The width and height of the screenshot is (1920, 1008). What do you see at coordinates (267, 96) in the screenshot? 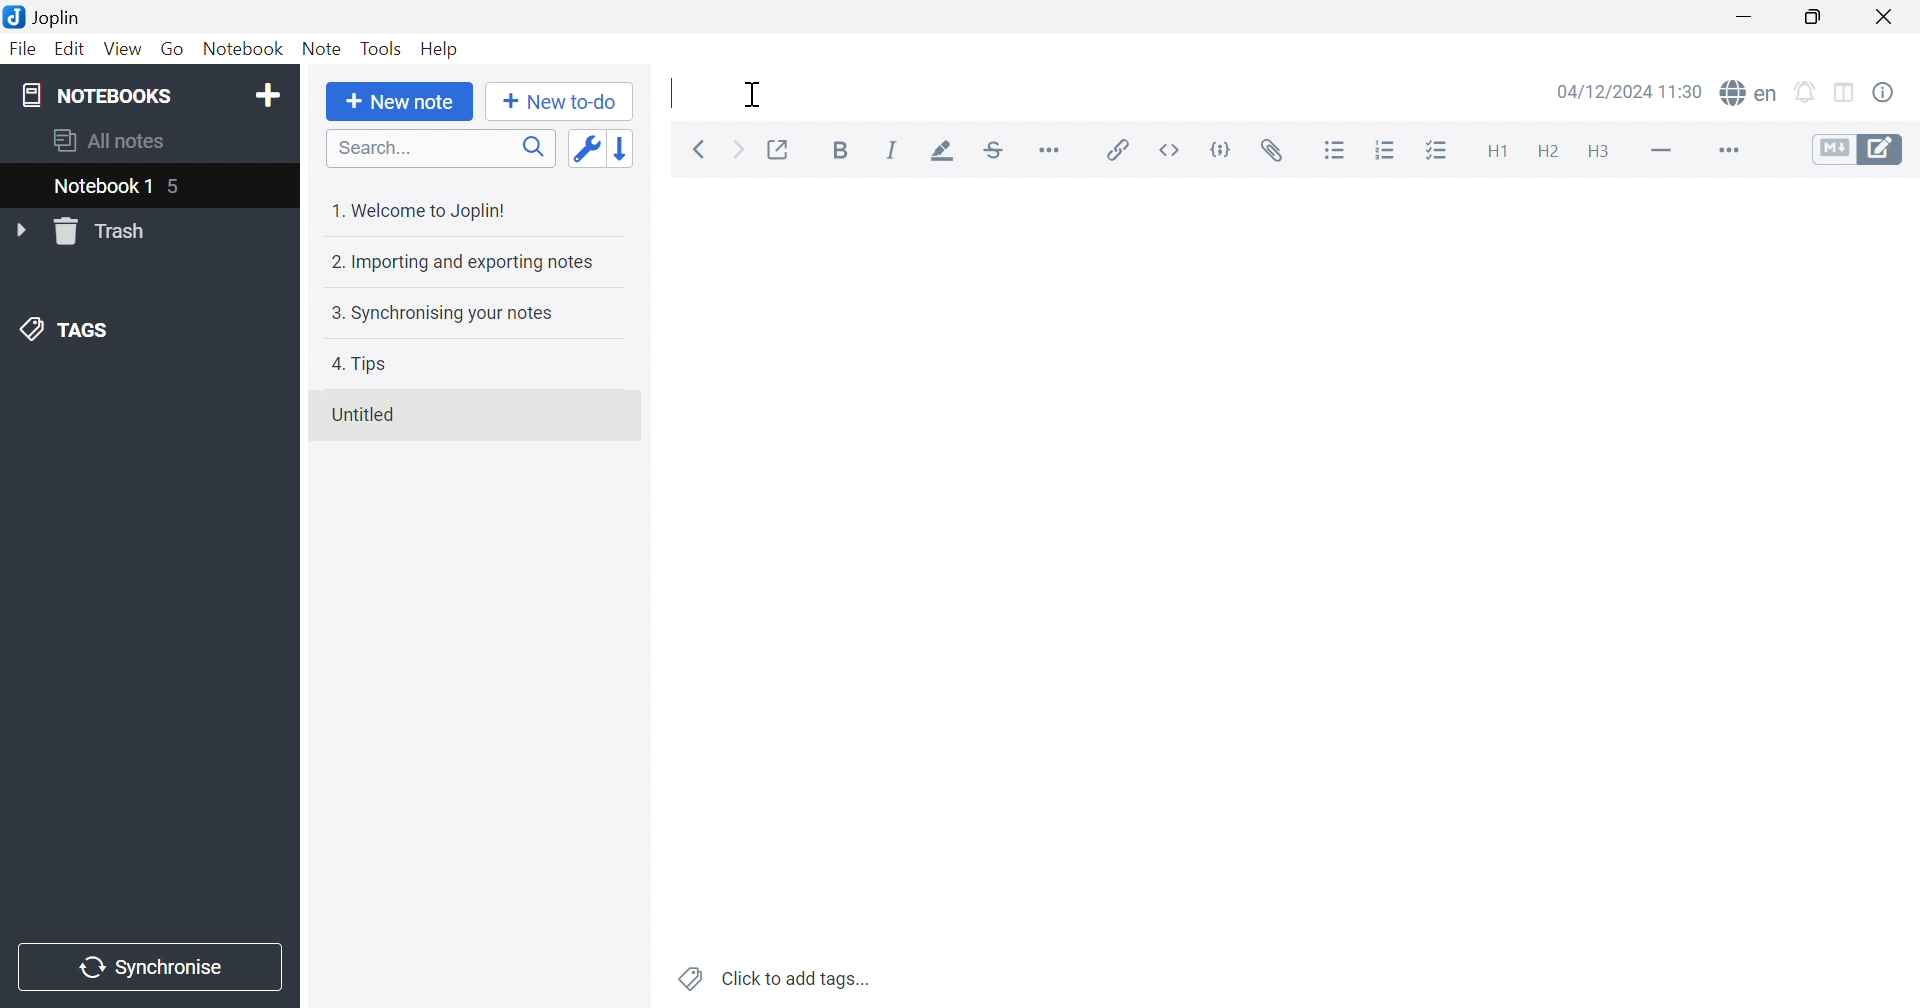
I see `Add notebook` at bounding box center [267, 96].